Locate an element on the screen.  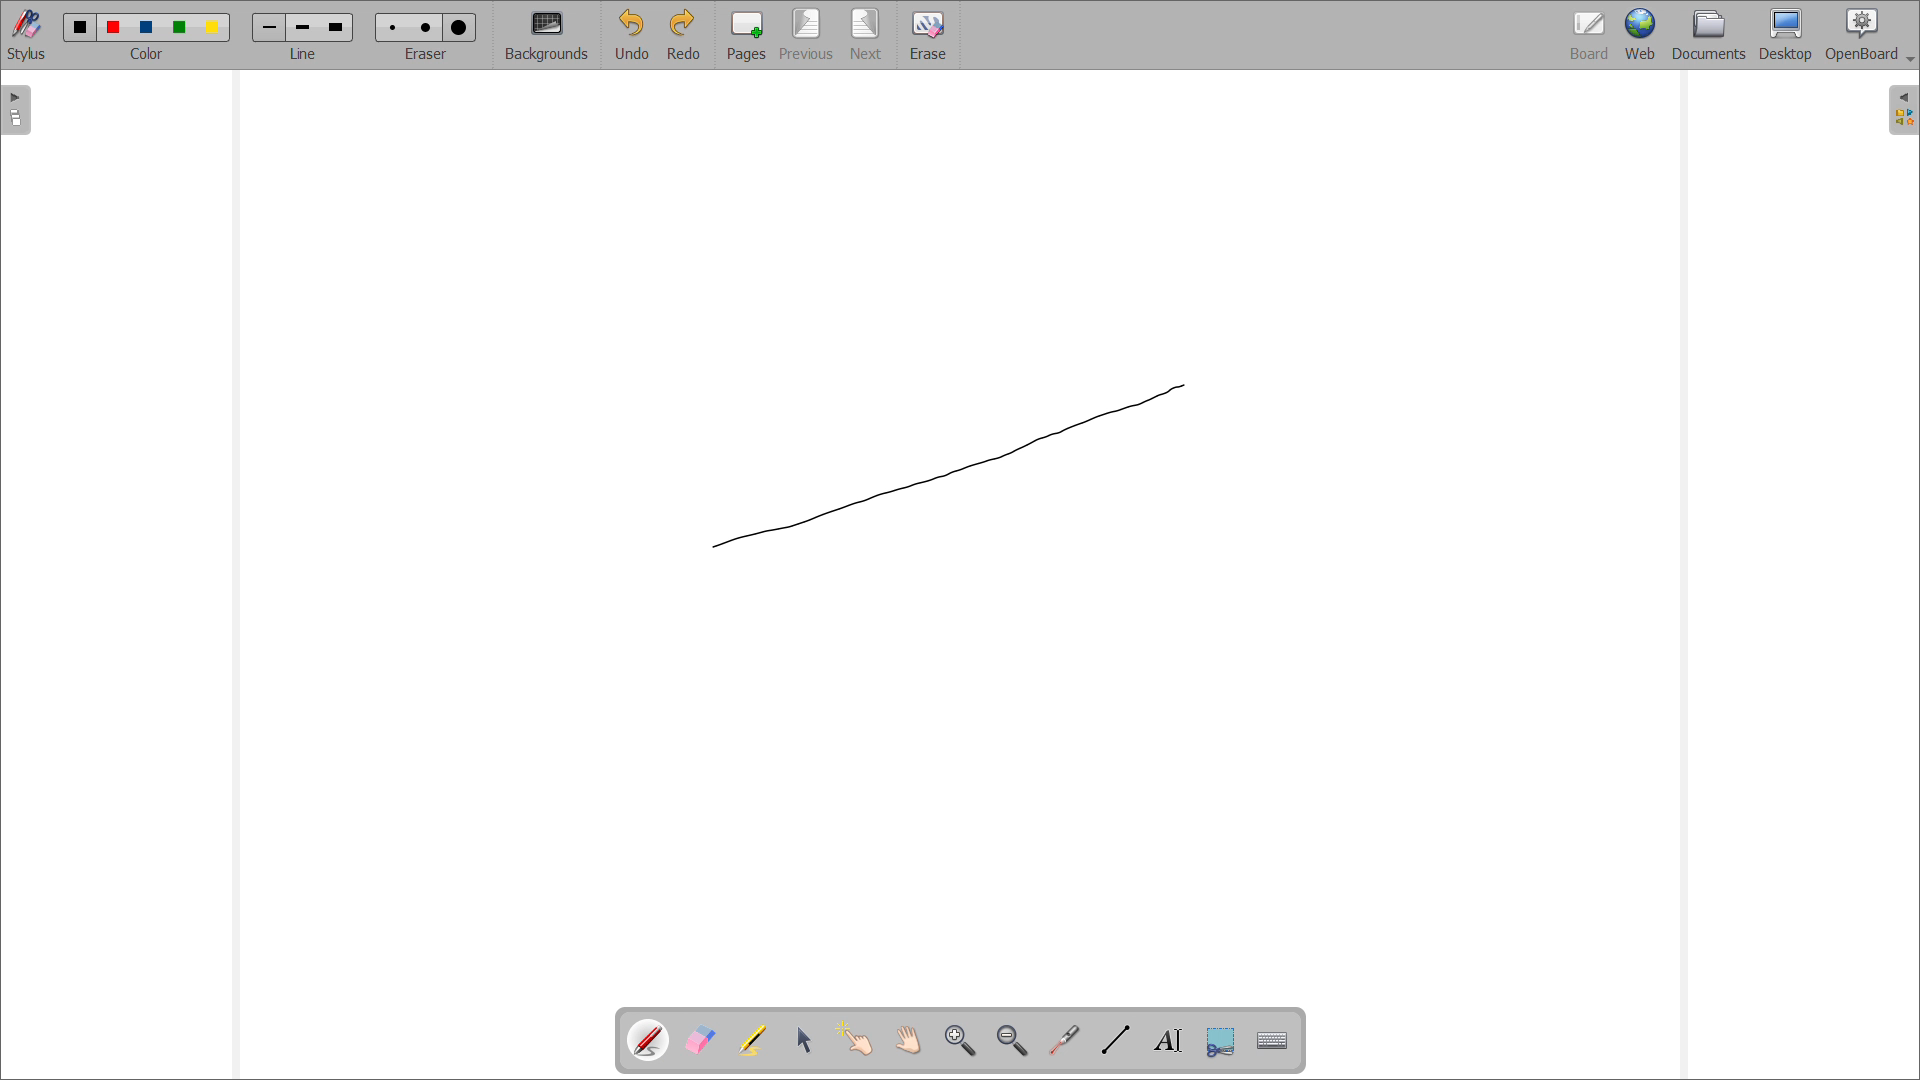
color is located at coordinates (212, 28).